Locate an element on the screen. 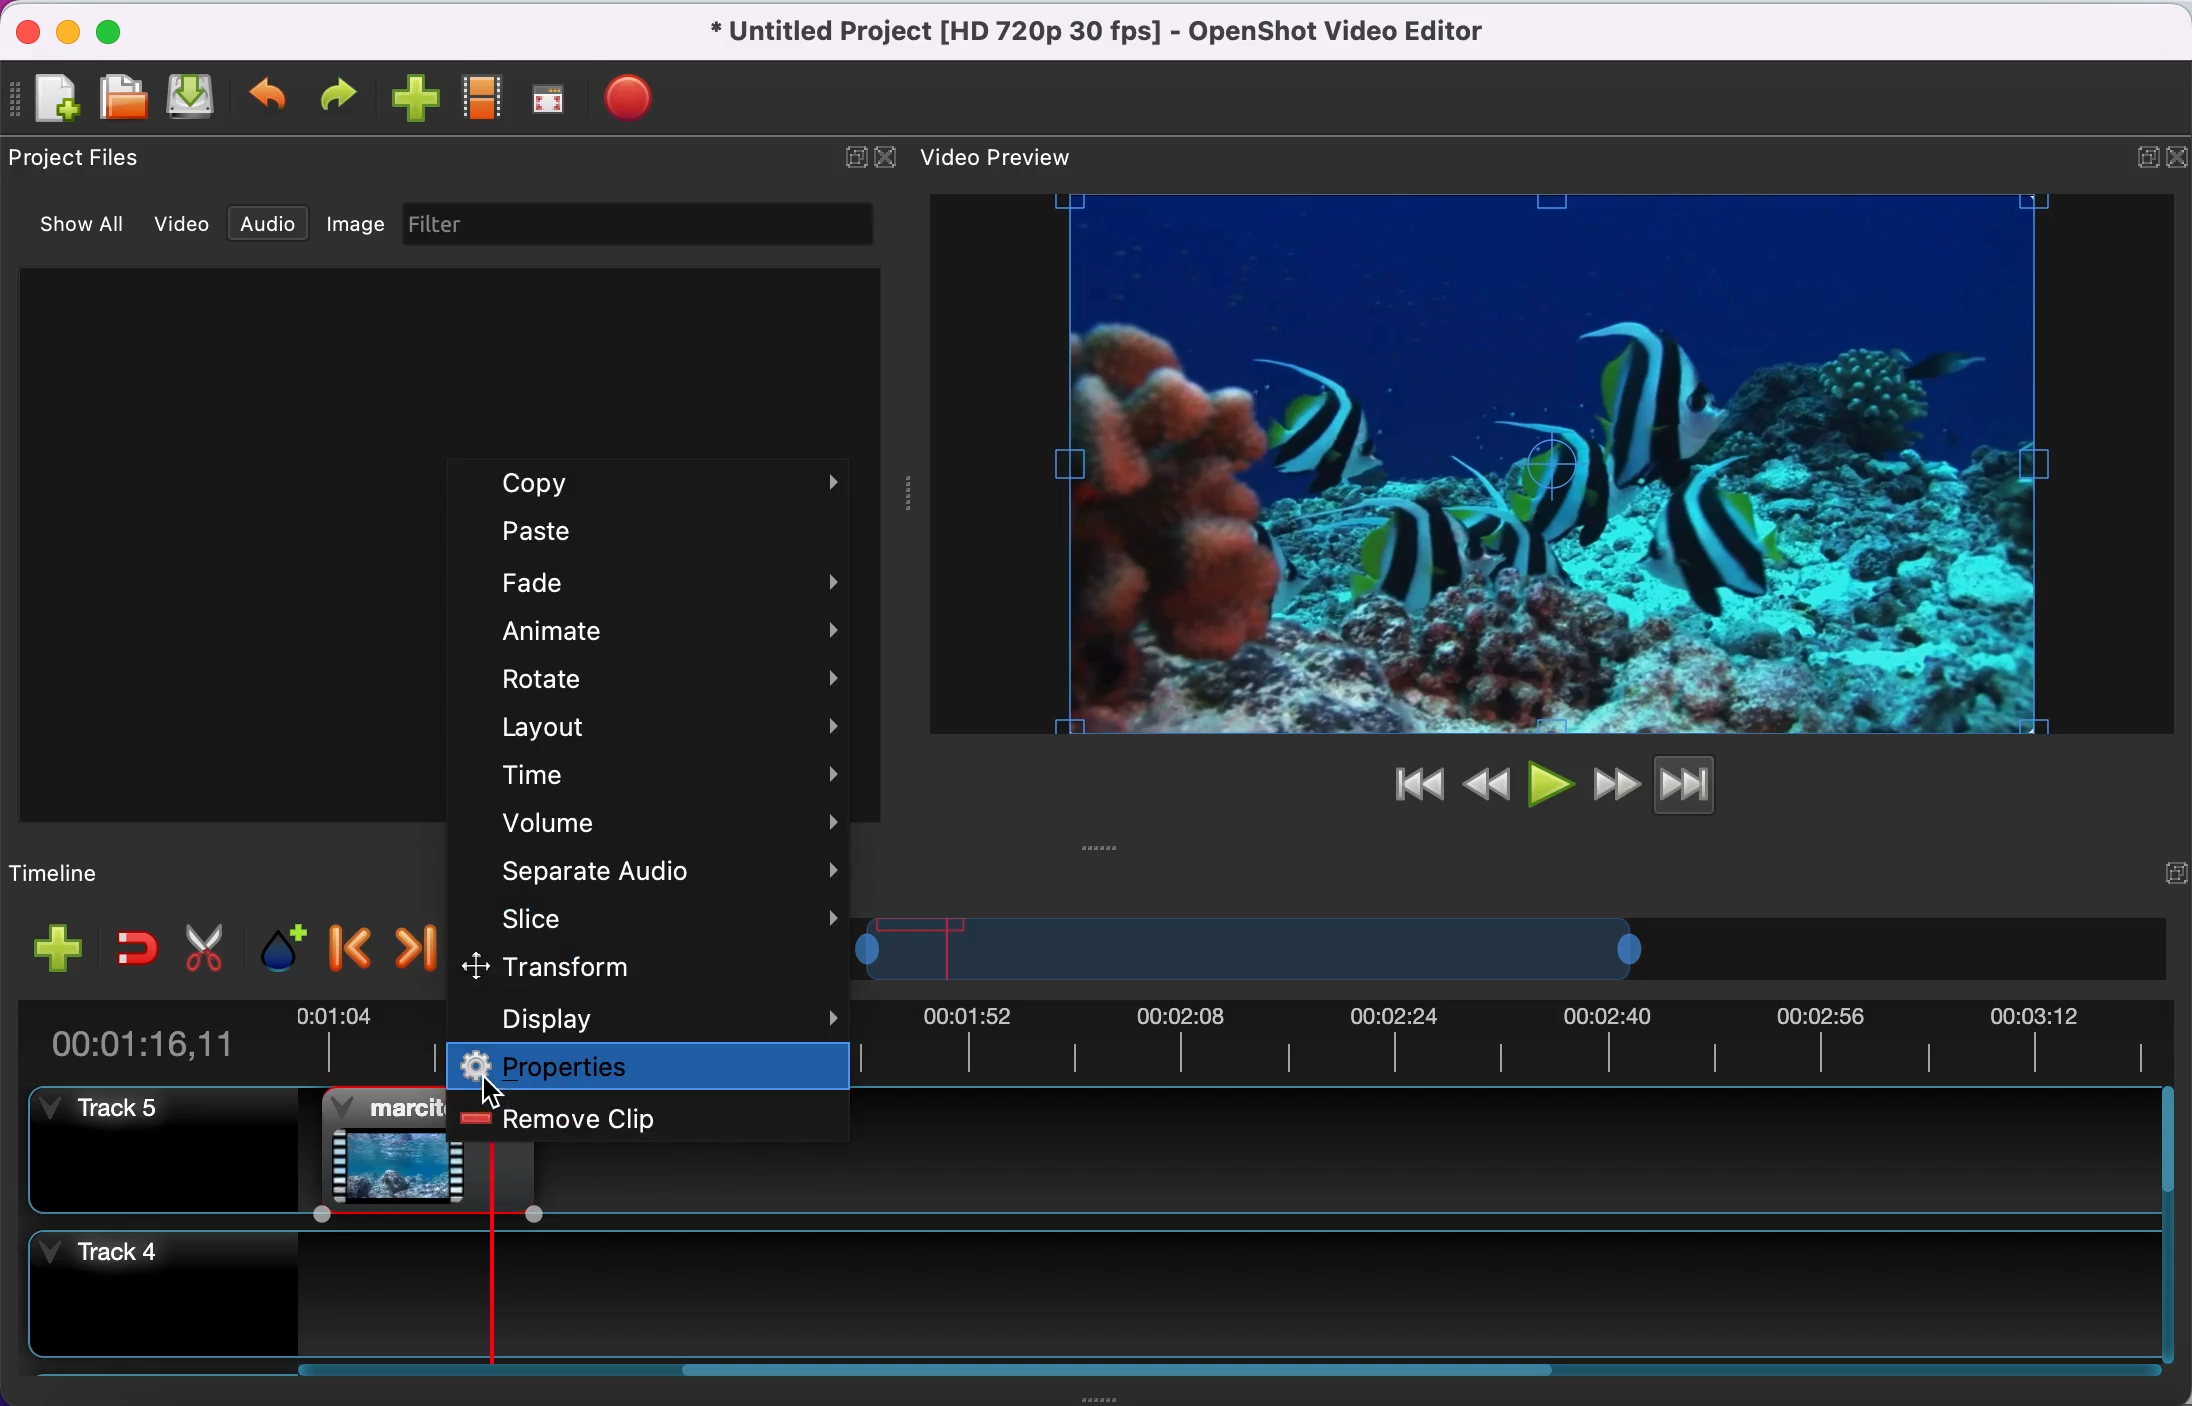  close is located at coordinates (23, 29).